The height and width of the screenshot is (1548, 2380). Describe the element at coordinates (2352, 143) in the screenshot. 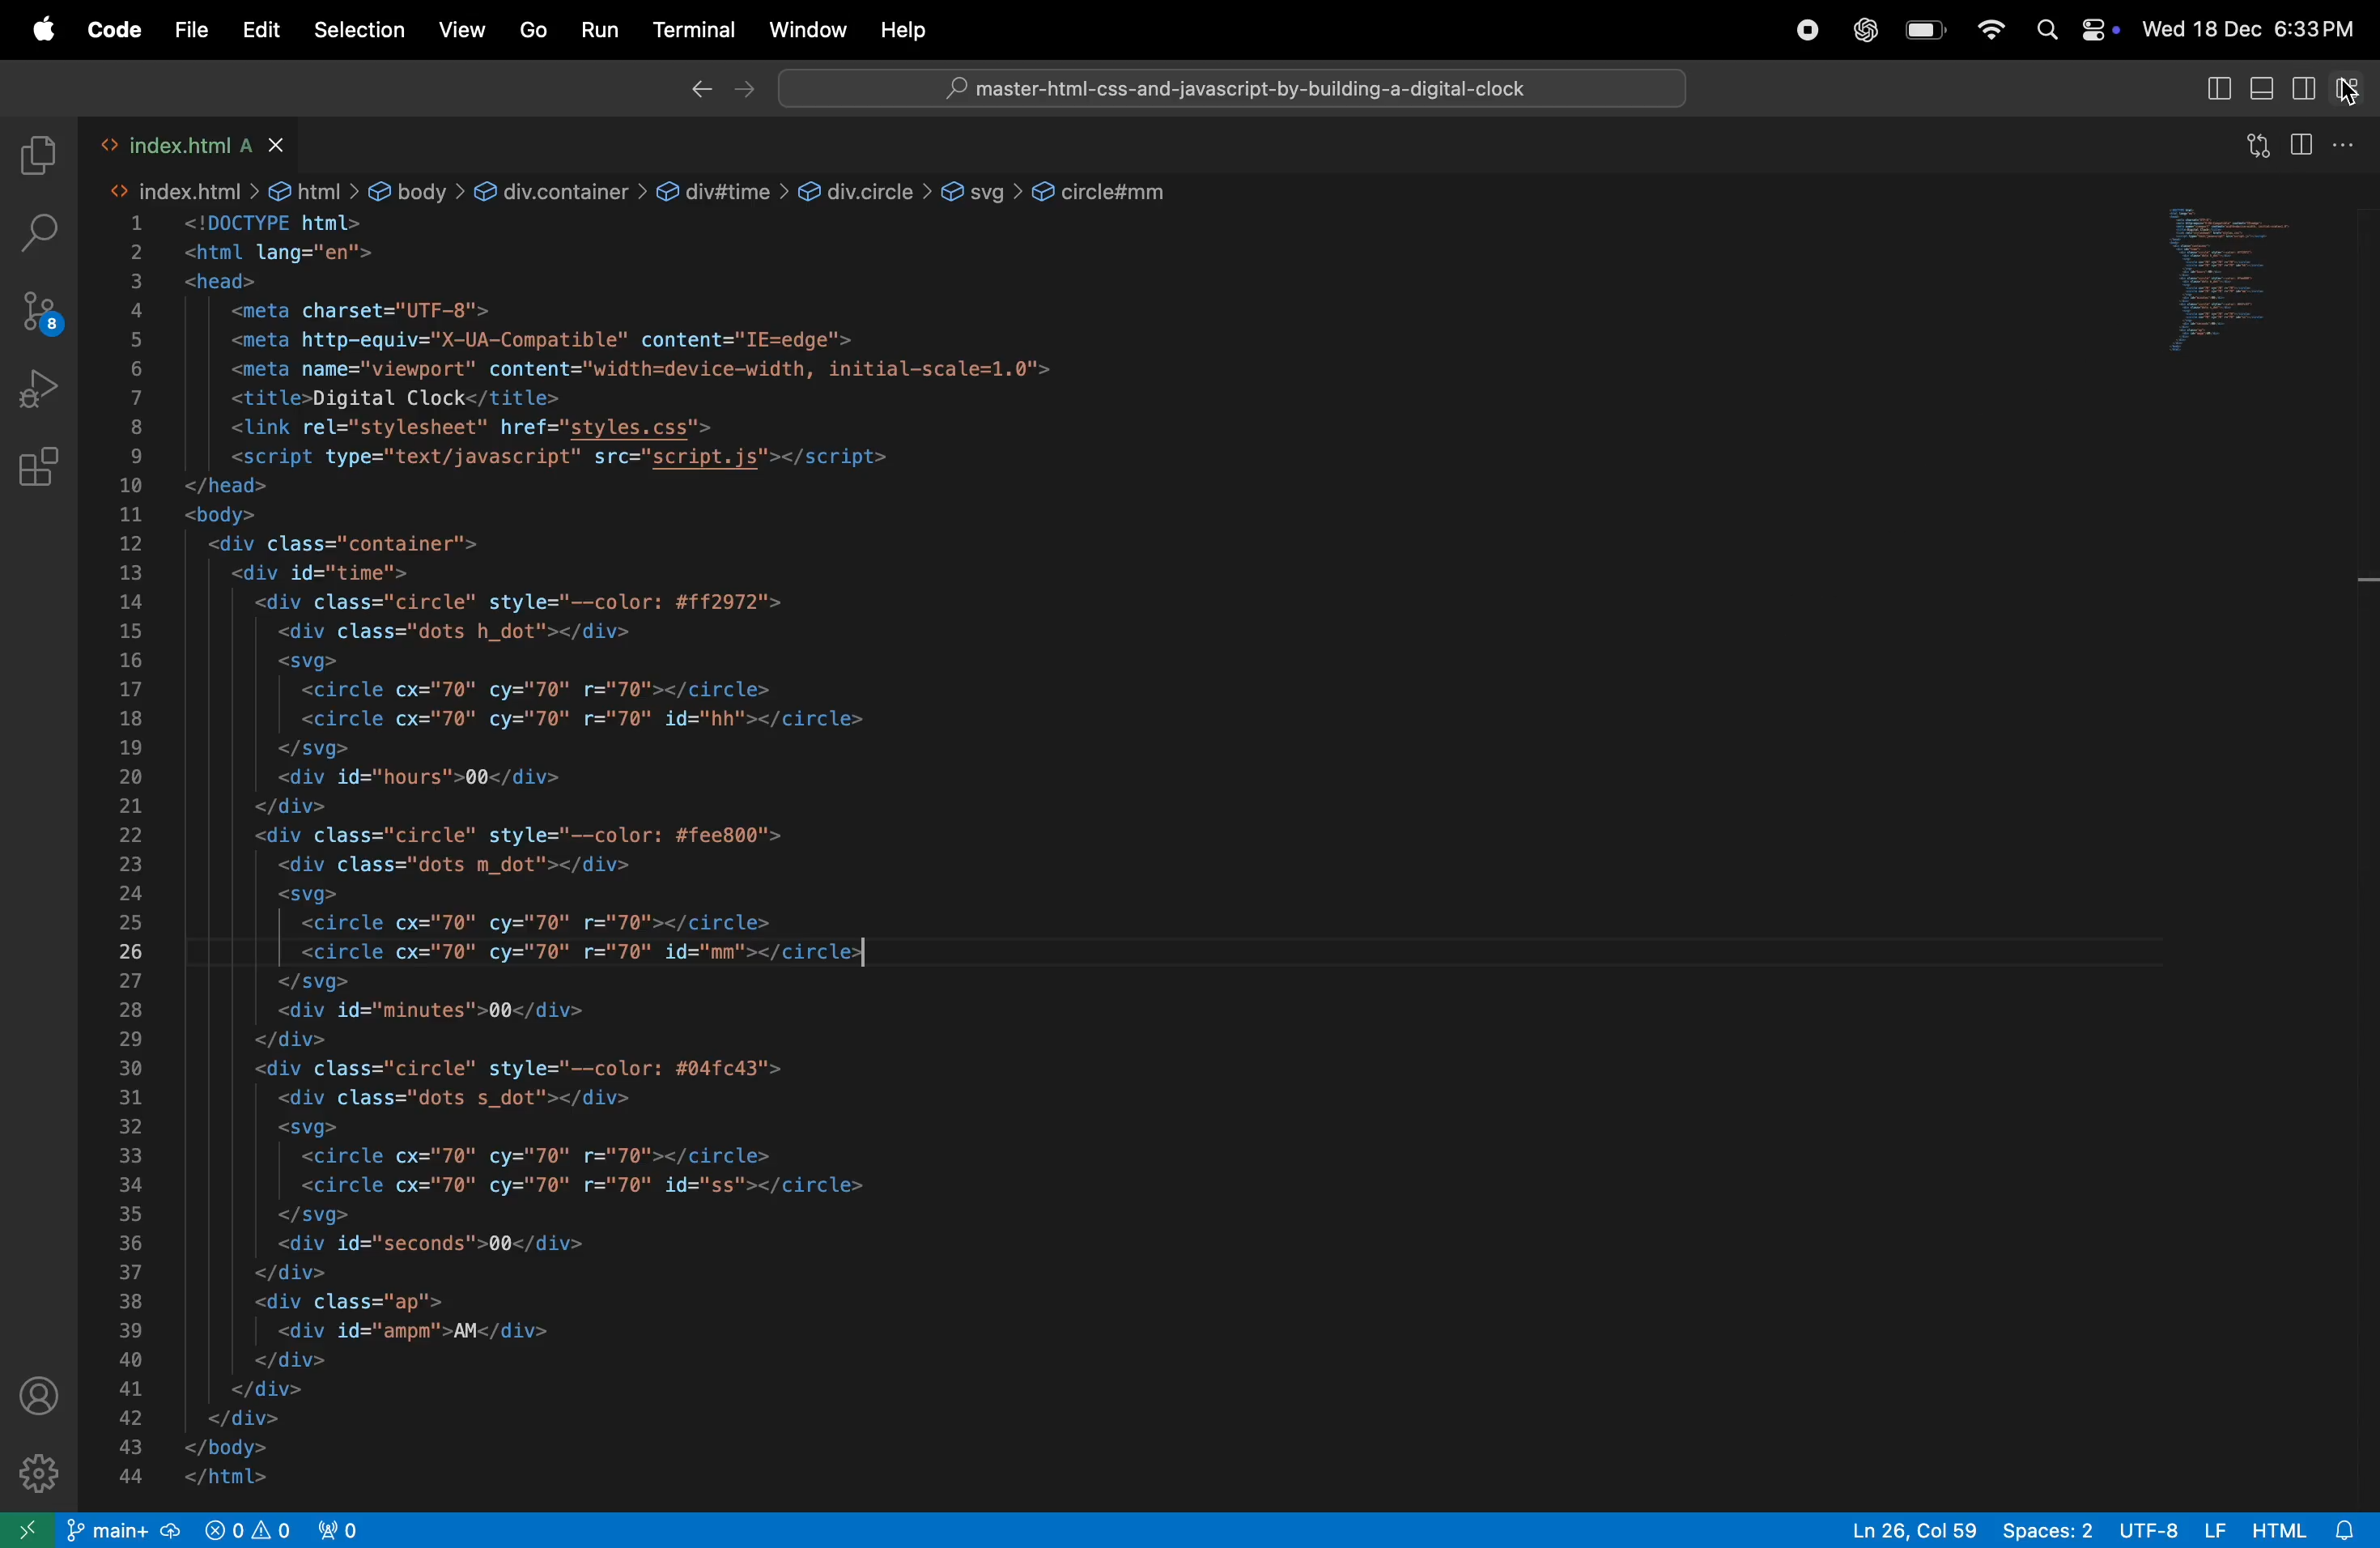

I see `options` at that location.